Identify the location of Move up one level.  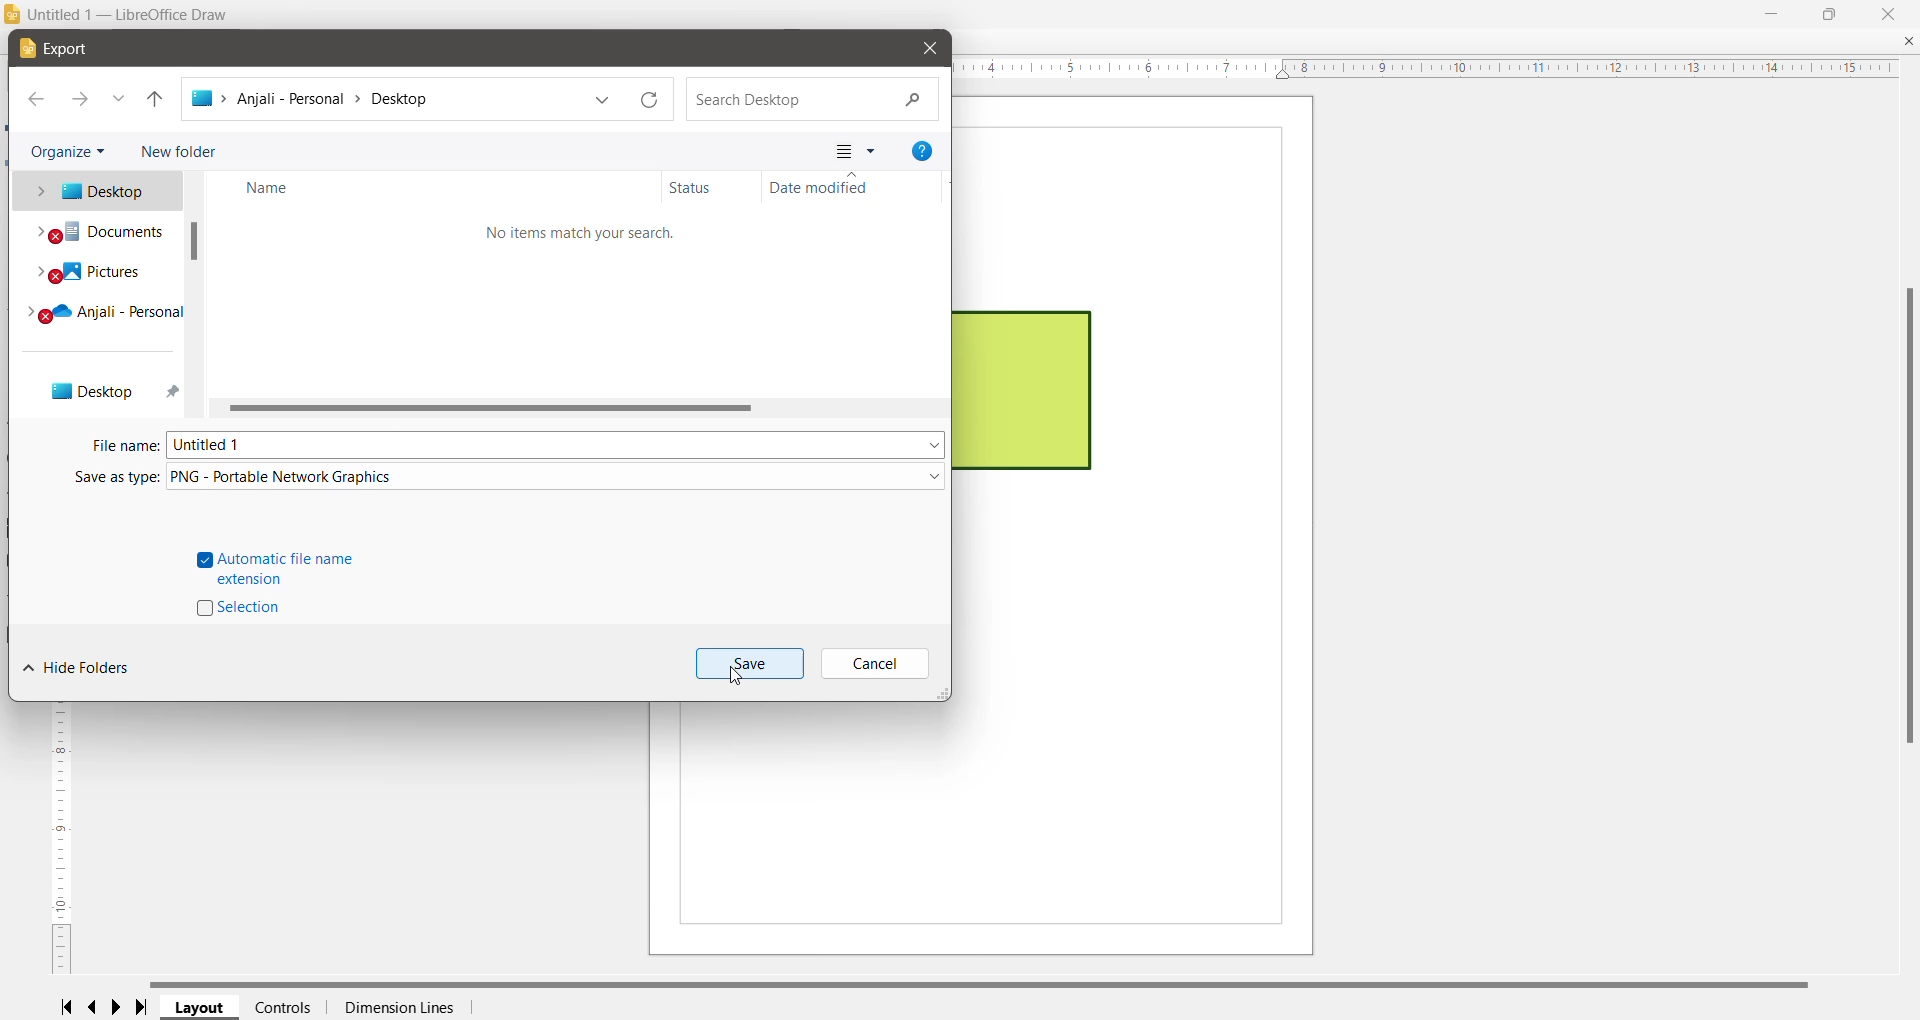
(155, 101).